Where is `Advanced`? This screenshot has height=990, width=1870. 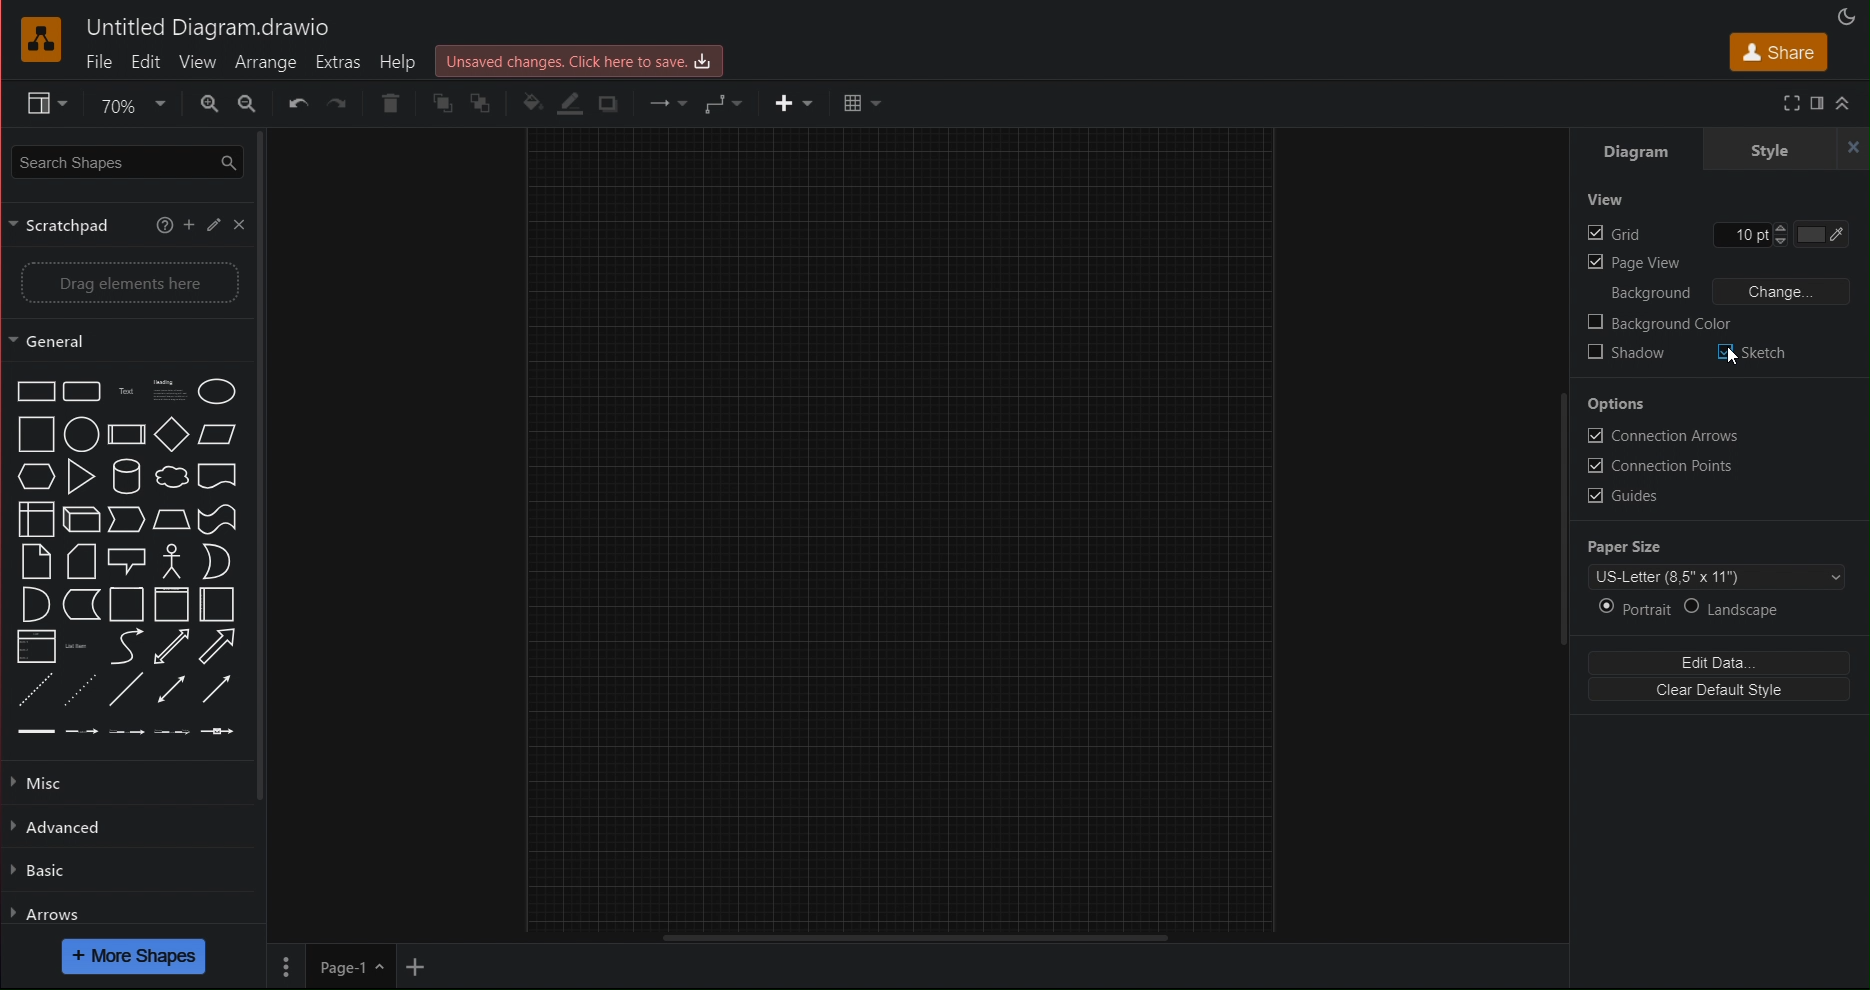 Advanced is located at coordinates (120, 826).